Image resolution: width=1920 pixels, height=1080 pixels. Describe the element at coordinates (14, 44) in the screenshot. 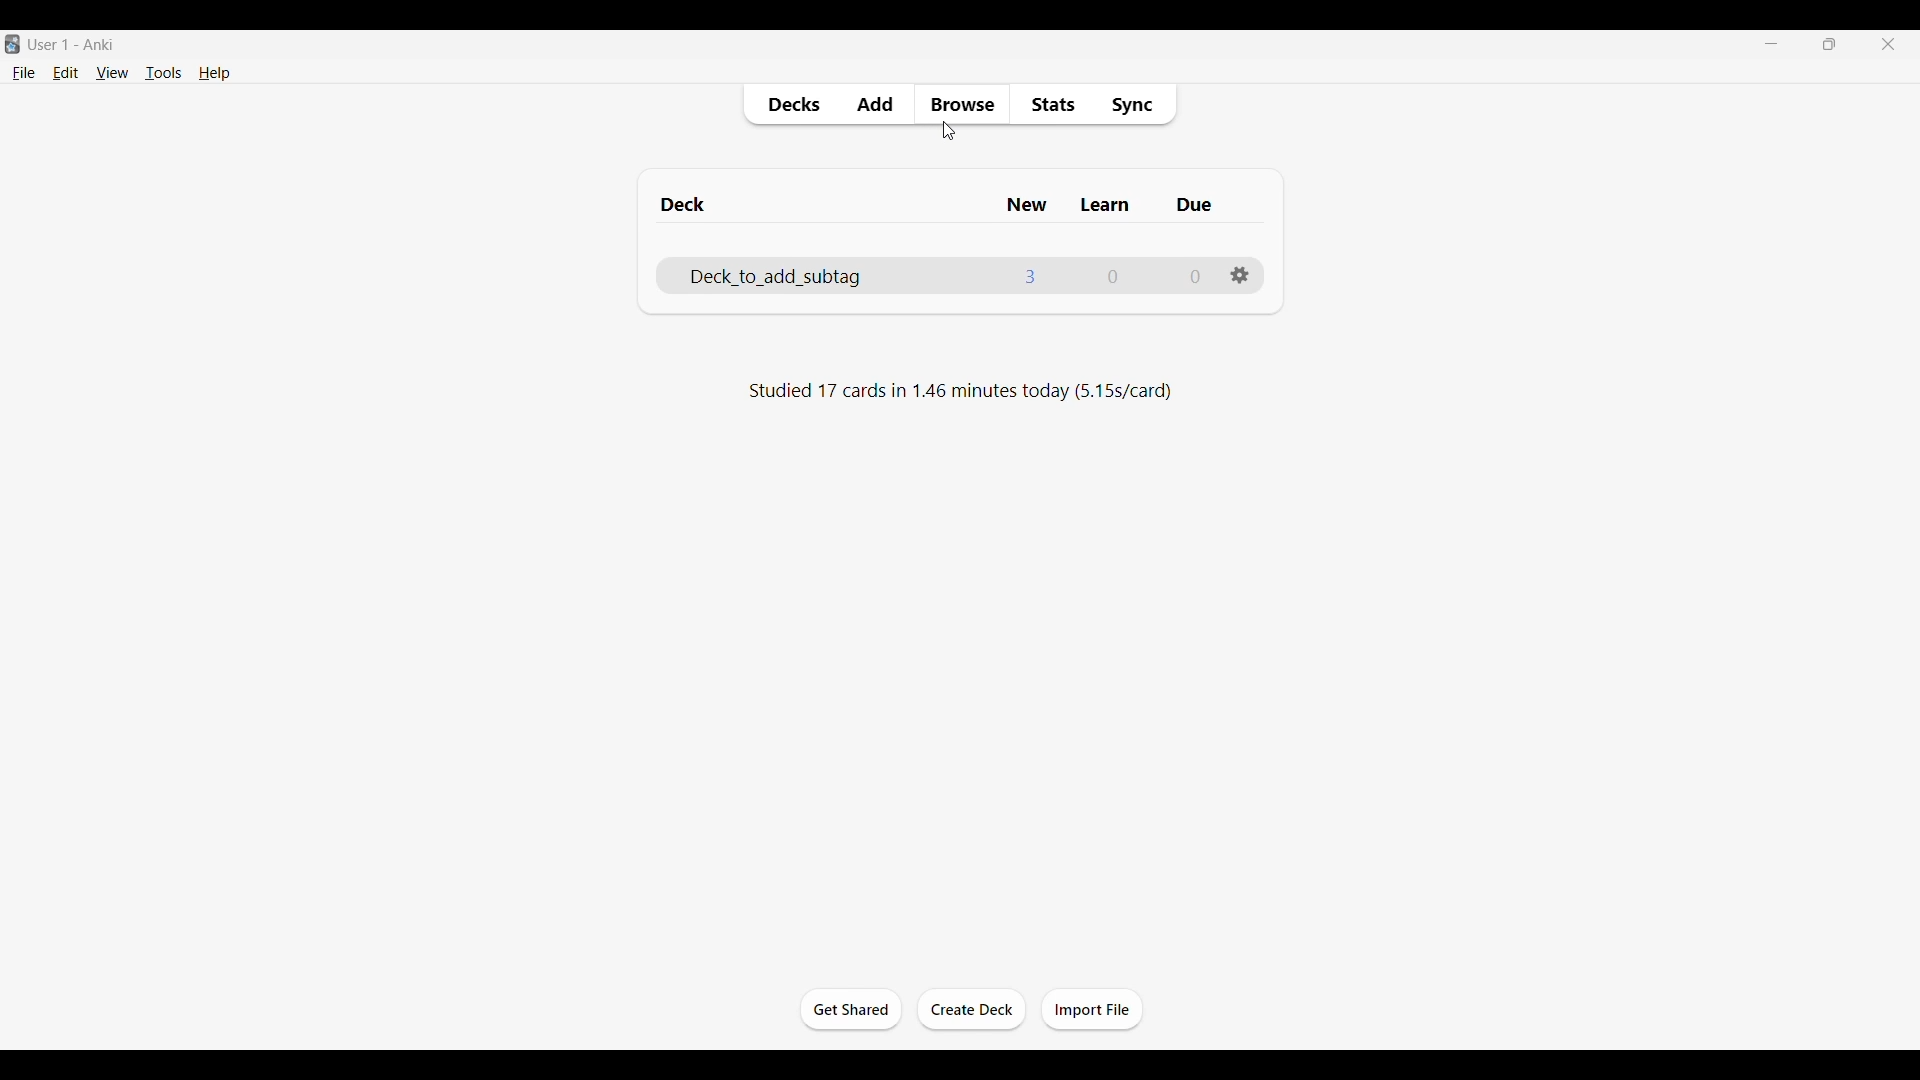

I see `Software logo` at that location.